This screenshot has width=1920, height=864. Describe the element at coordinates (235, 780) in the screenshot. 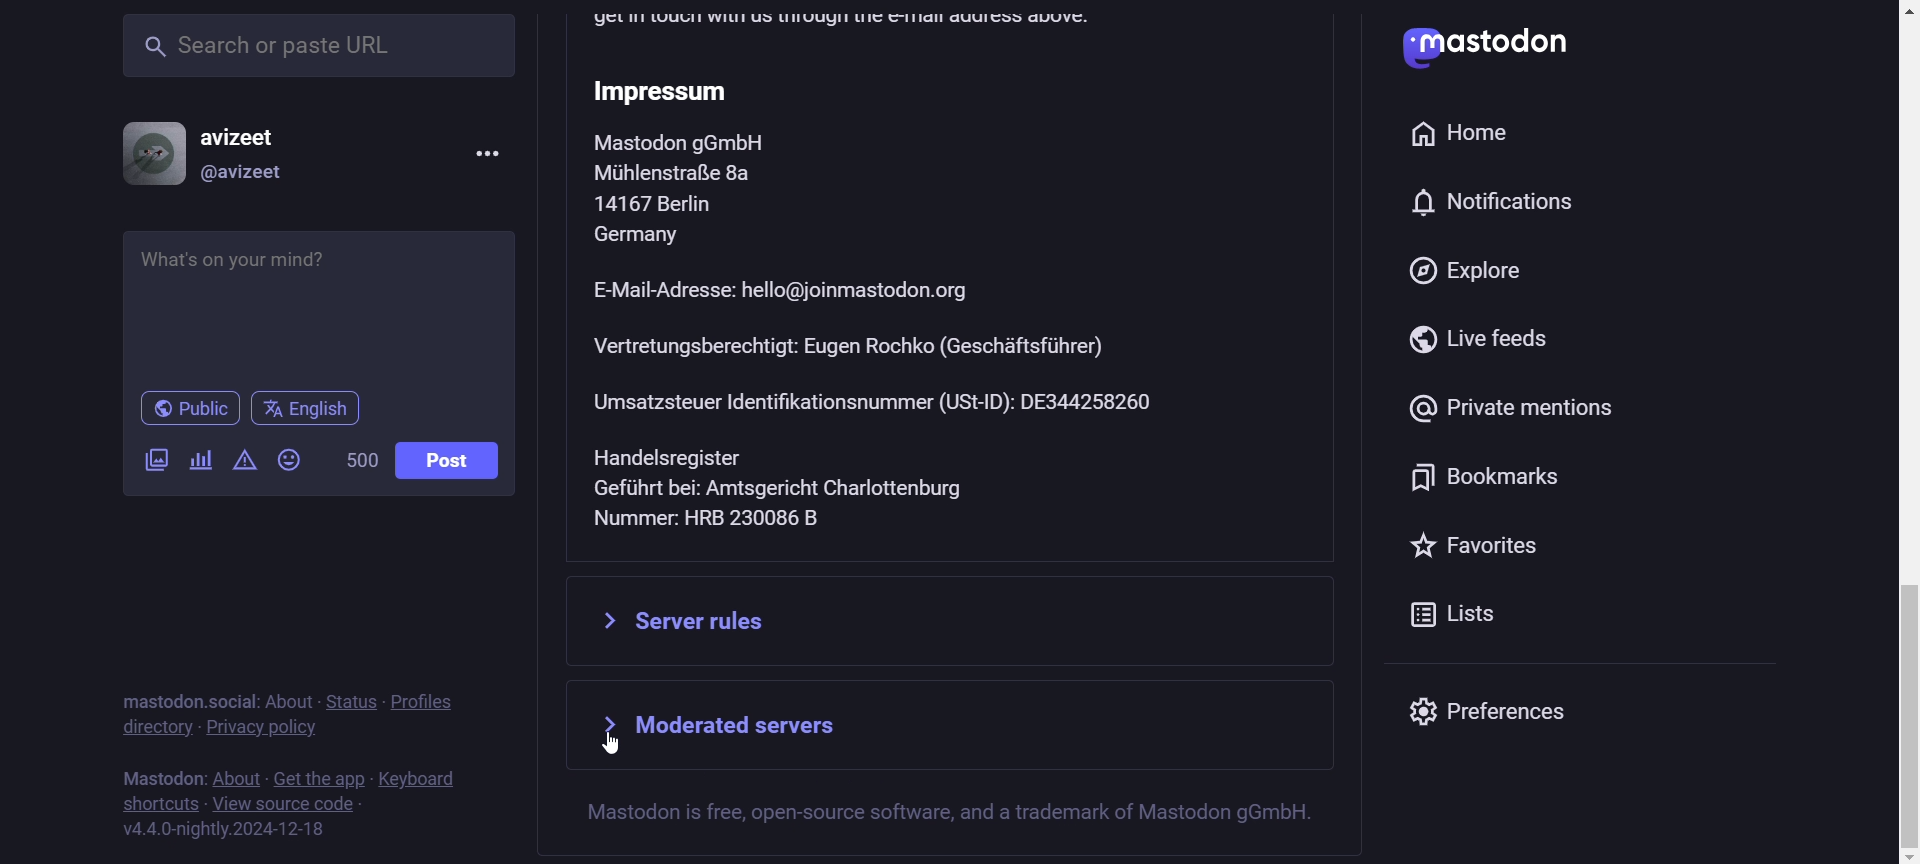

I see `about` at that location.